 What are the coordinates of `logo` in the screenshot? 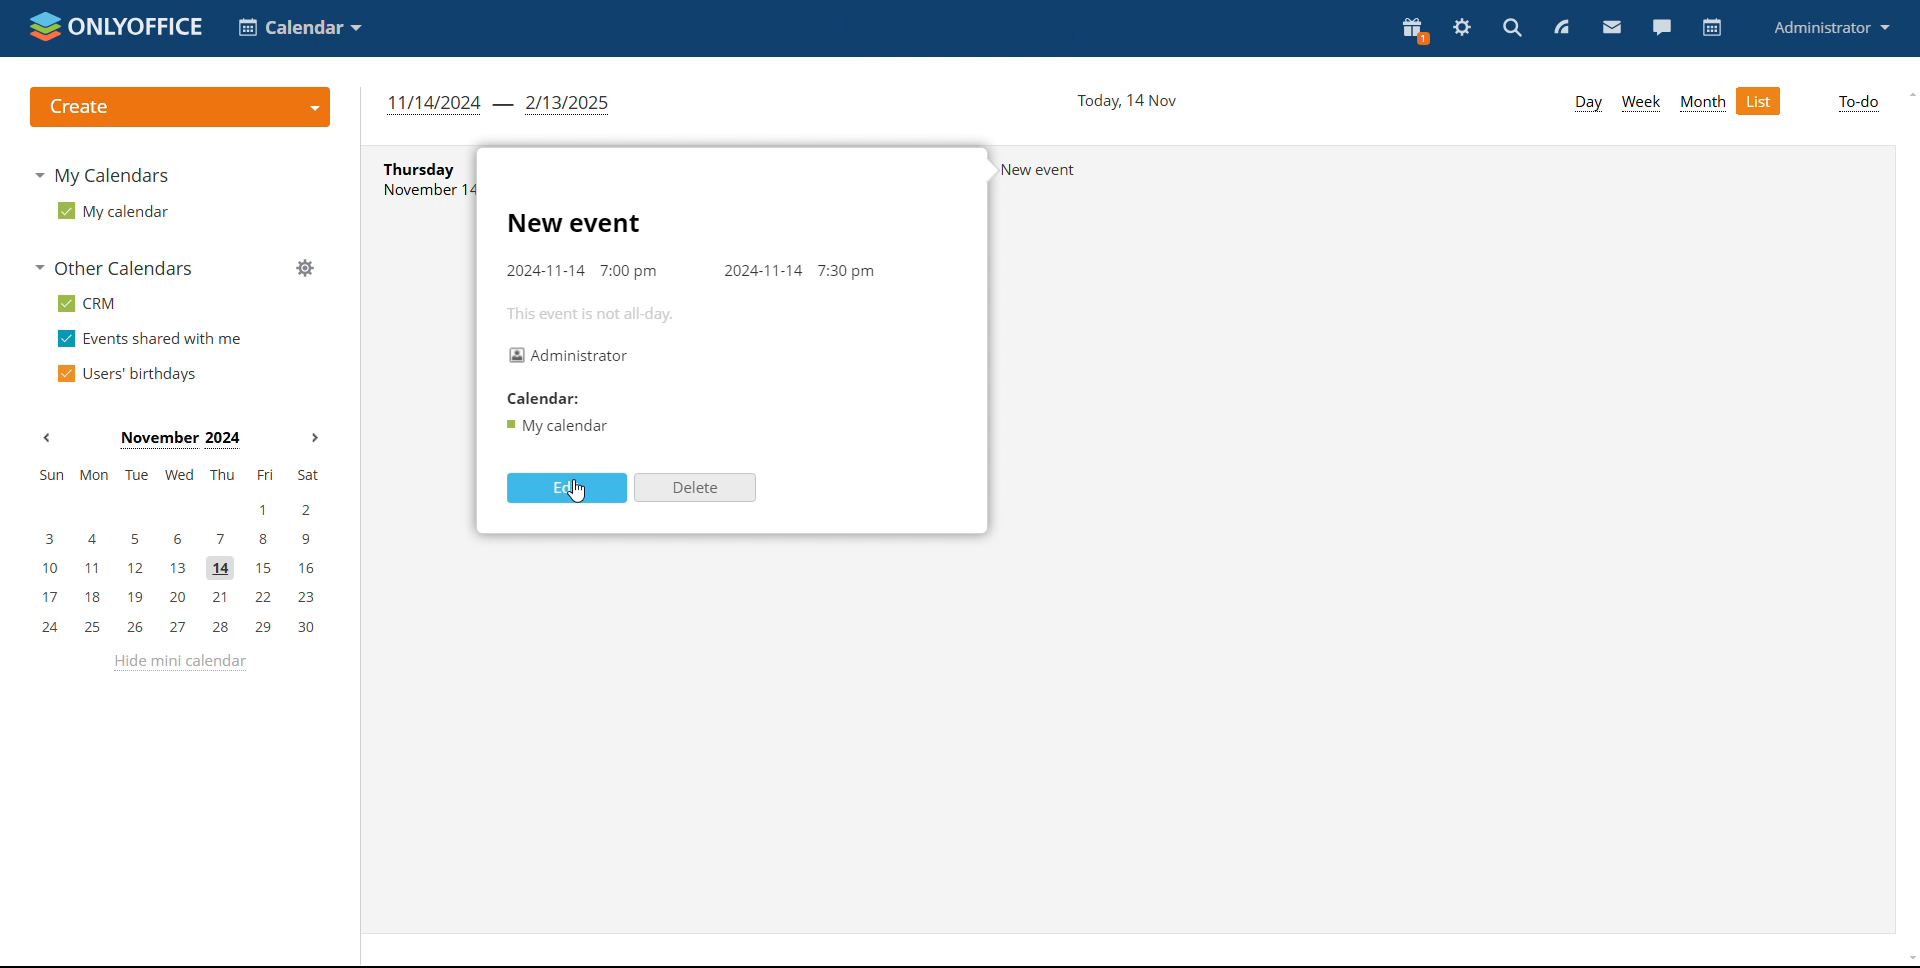 It's located at (116, 28).